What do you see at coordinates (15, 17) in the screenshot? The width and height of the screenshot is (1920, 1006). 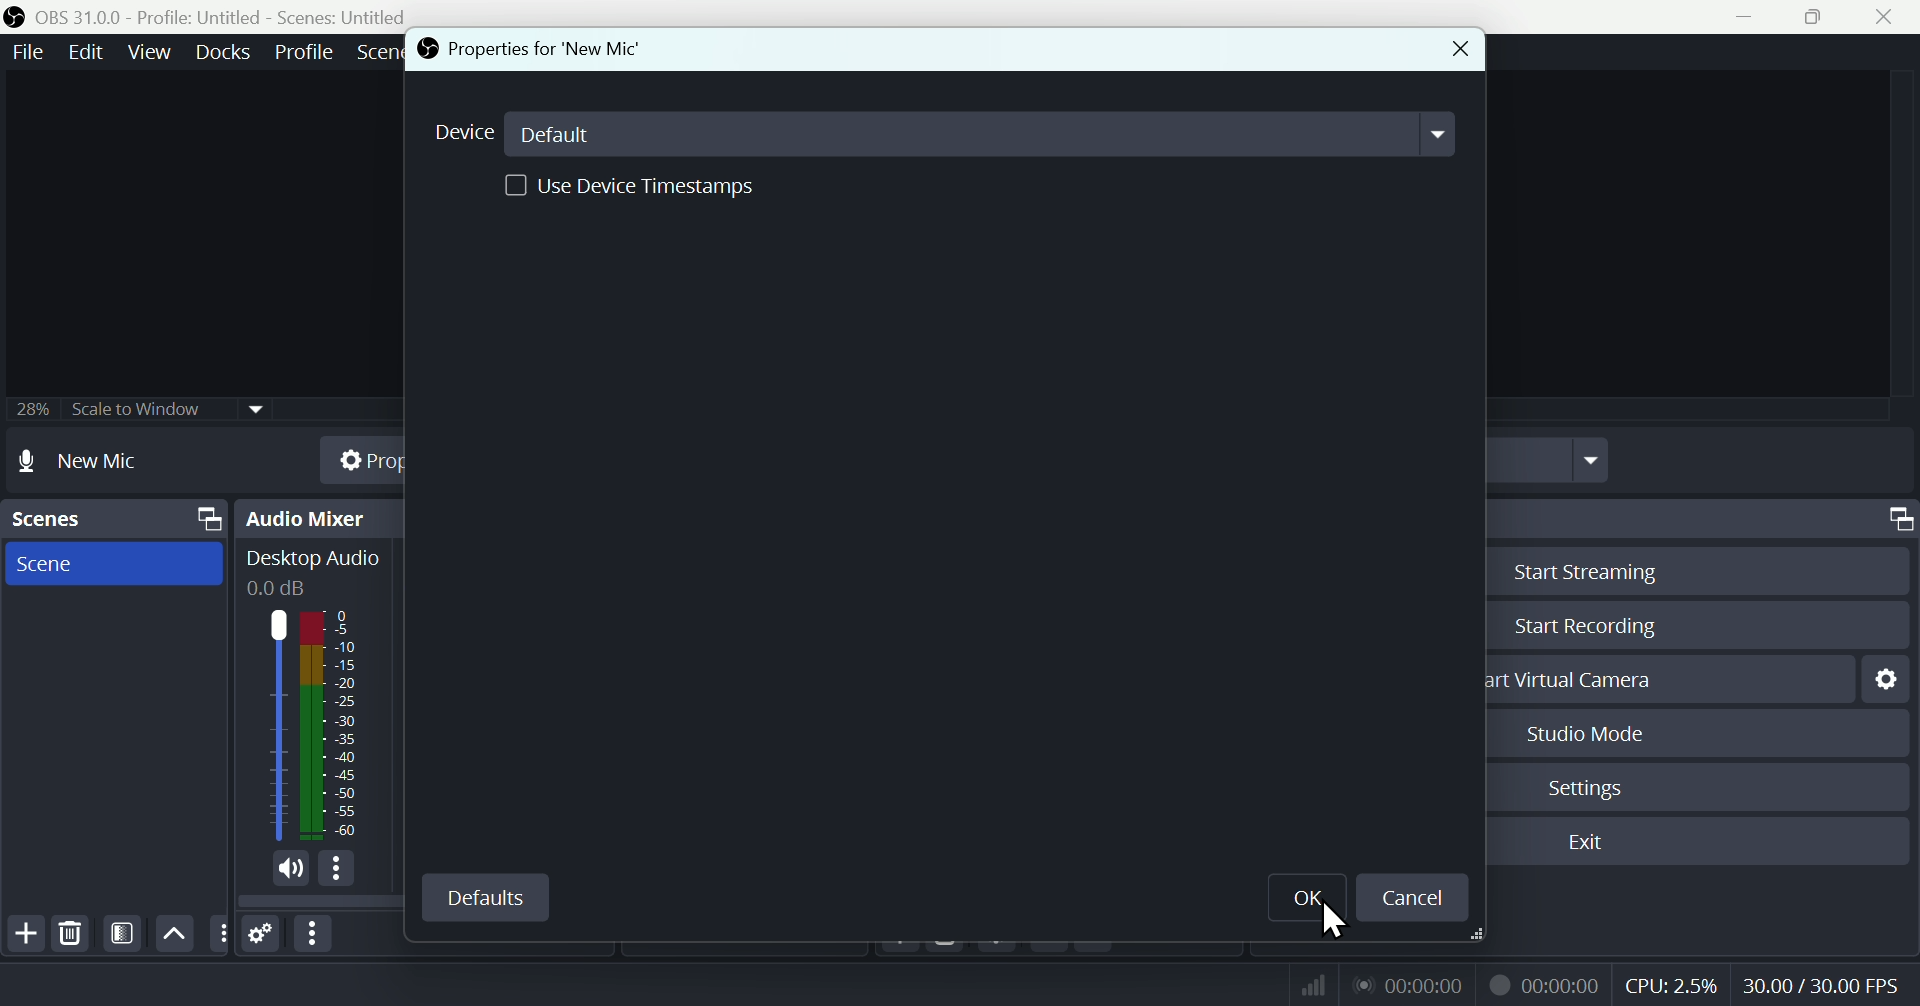 I see `OBS Studio Desktop Icon` at bounding box center [15, 17].